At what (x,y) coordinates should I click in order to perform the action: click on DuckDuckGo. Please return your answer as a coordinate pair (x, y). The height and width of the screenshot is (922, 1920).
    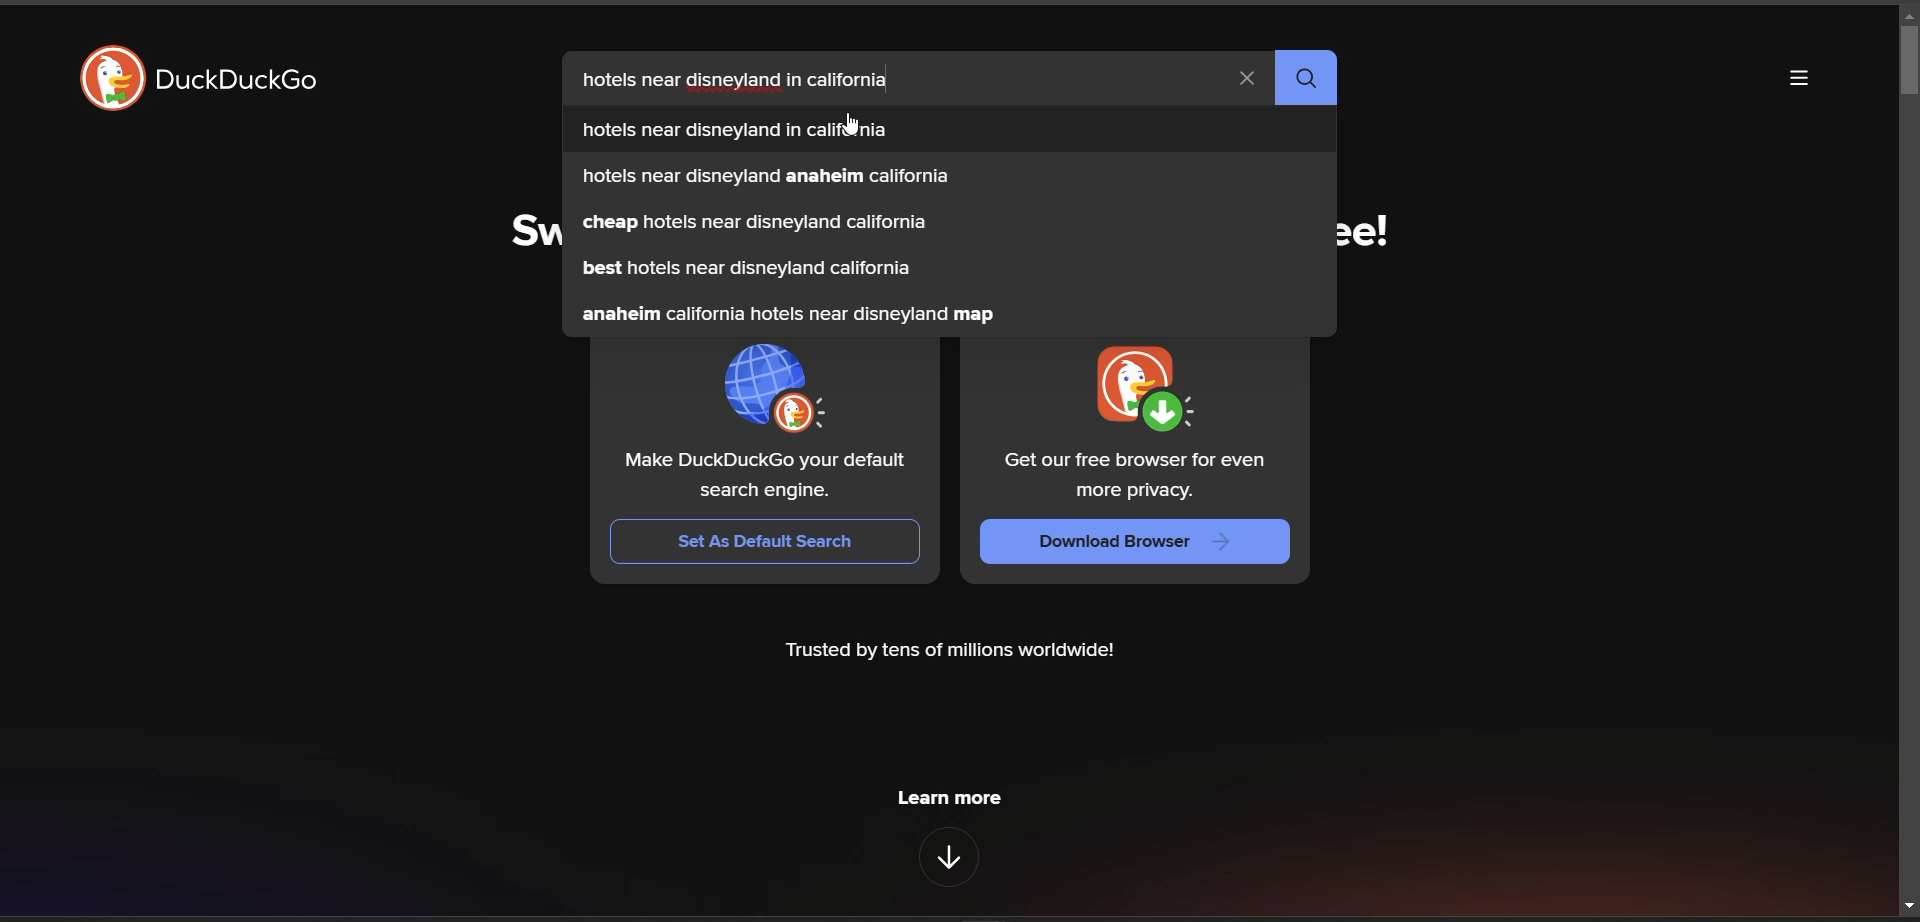
    Looking at the image, I should click on (243, 78).